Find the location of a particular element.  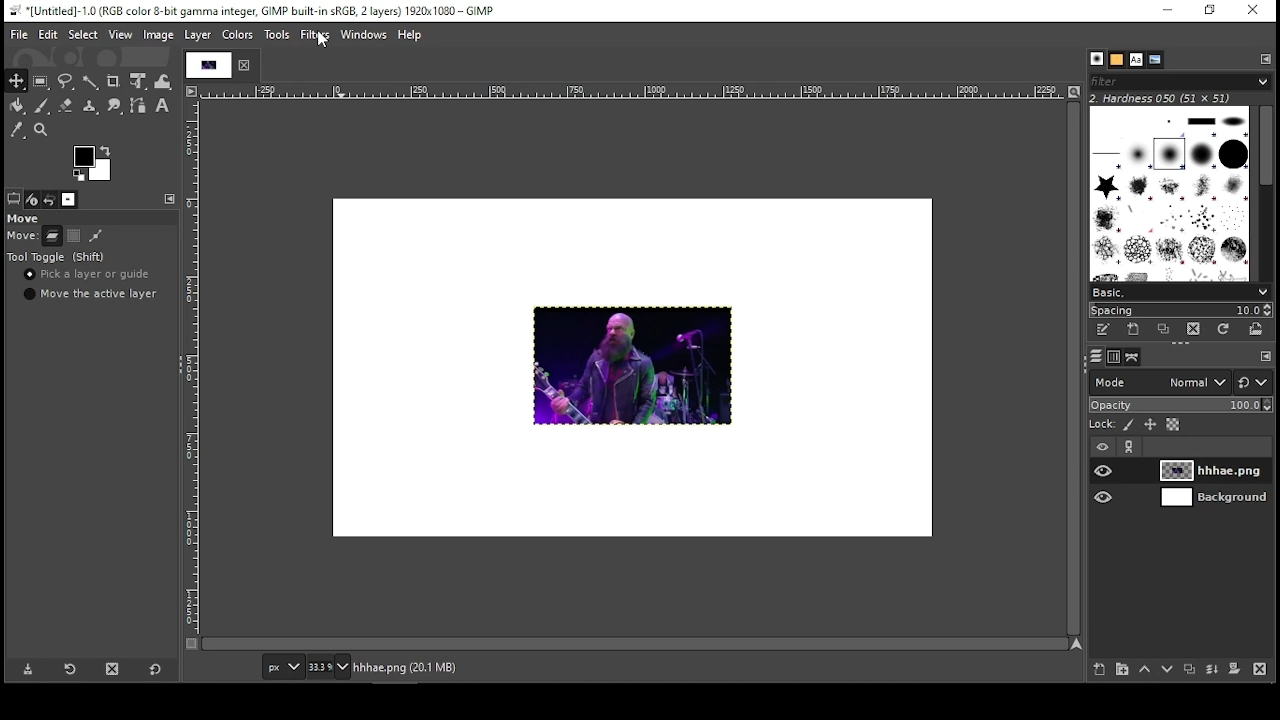

select is located at coordinates (82, 34).